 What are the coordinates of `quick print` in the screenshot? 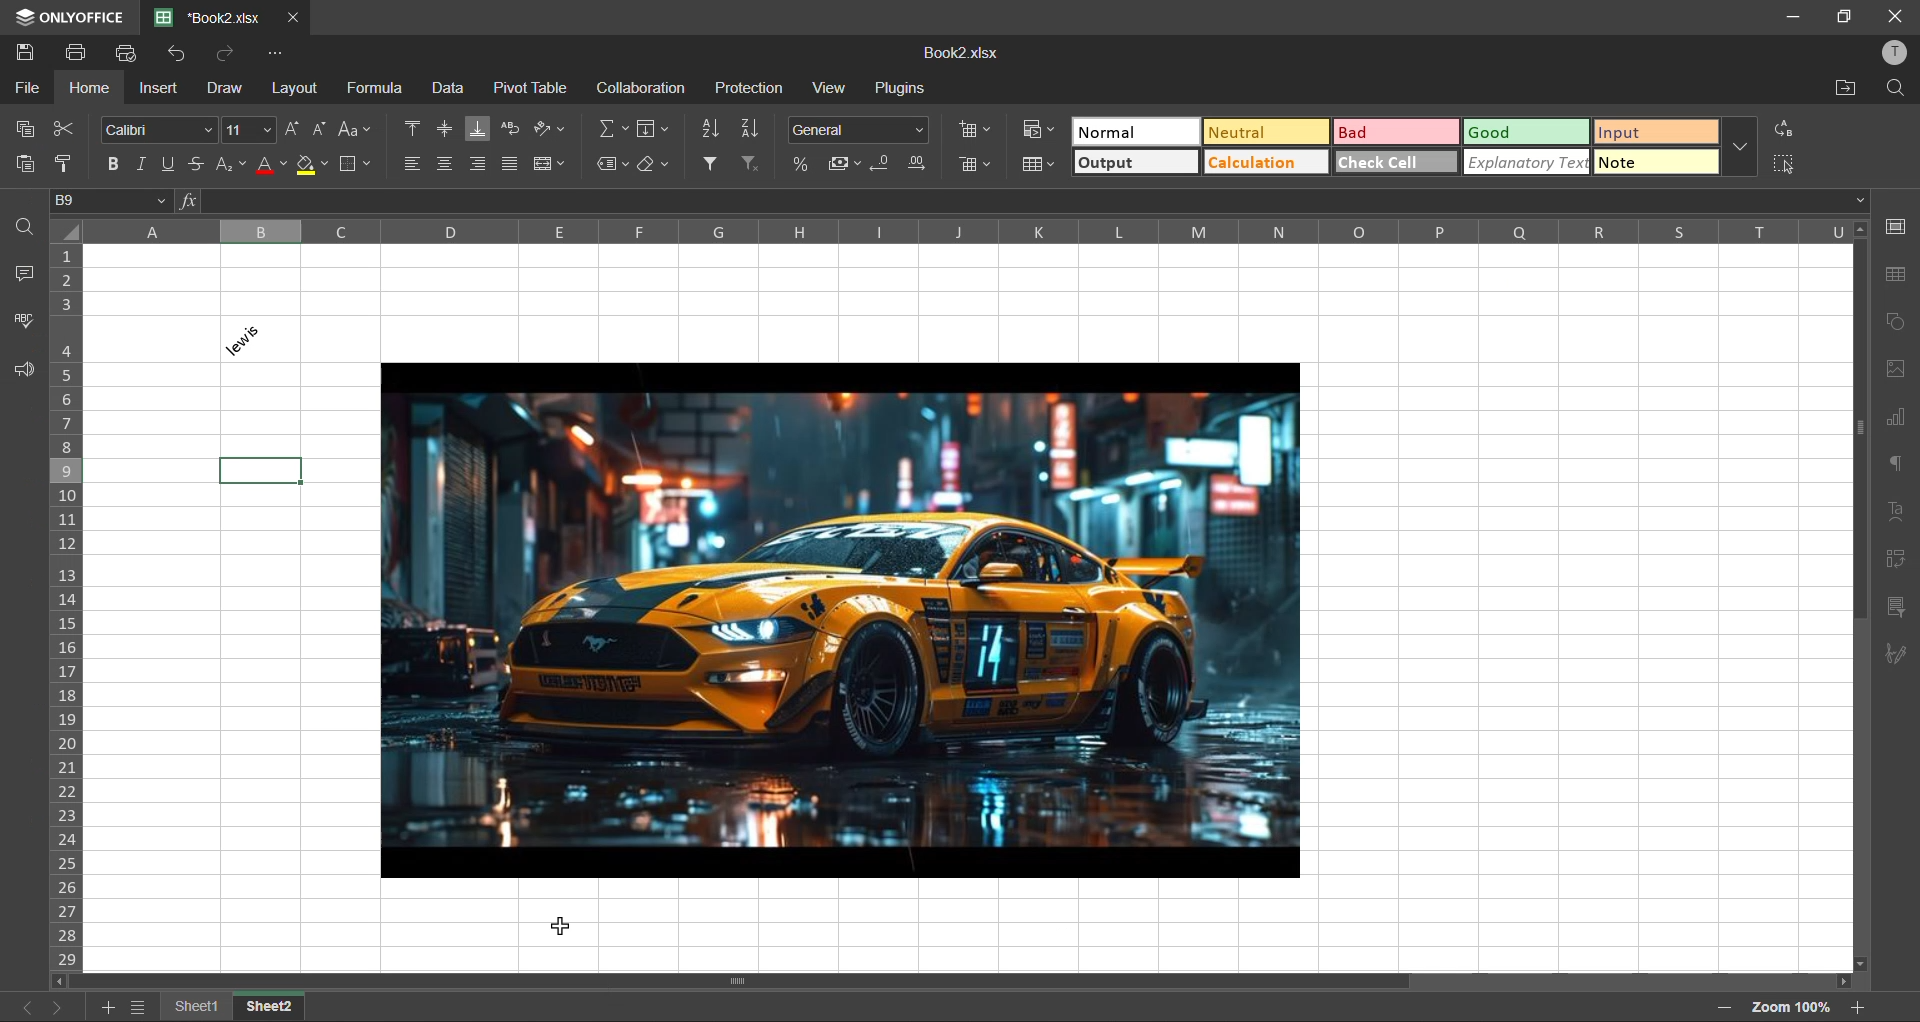 It's located at (130, 55).